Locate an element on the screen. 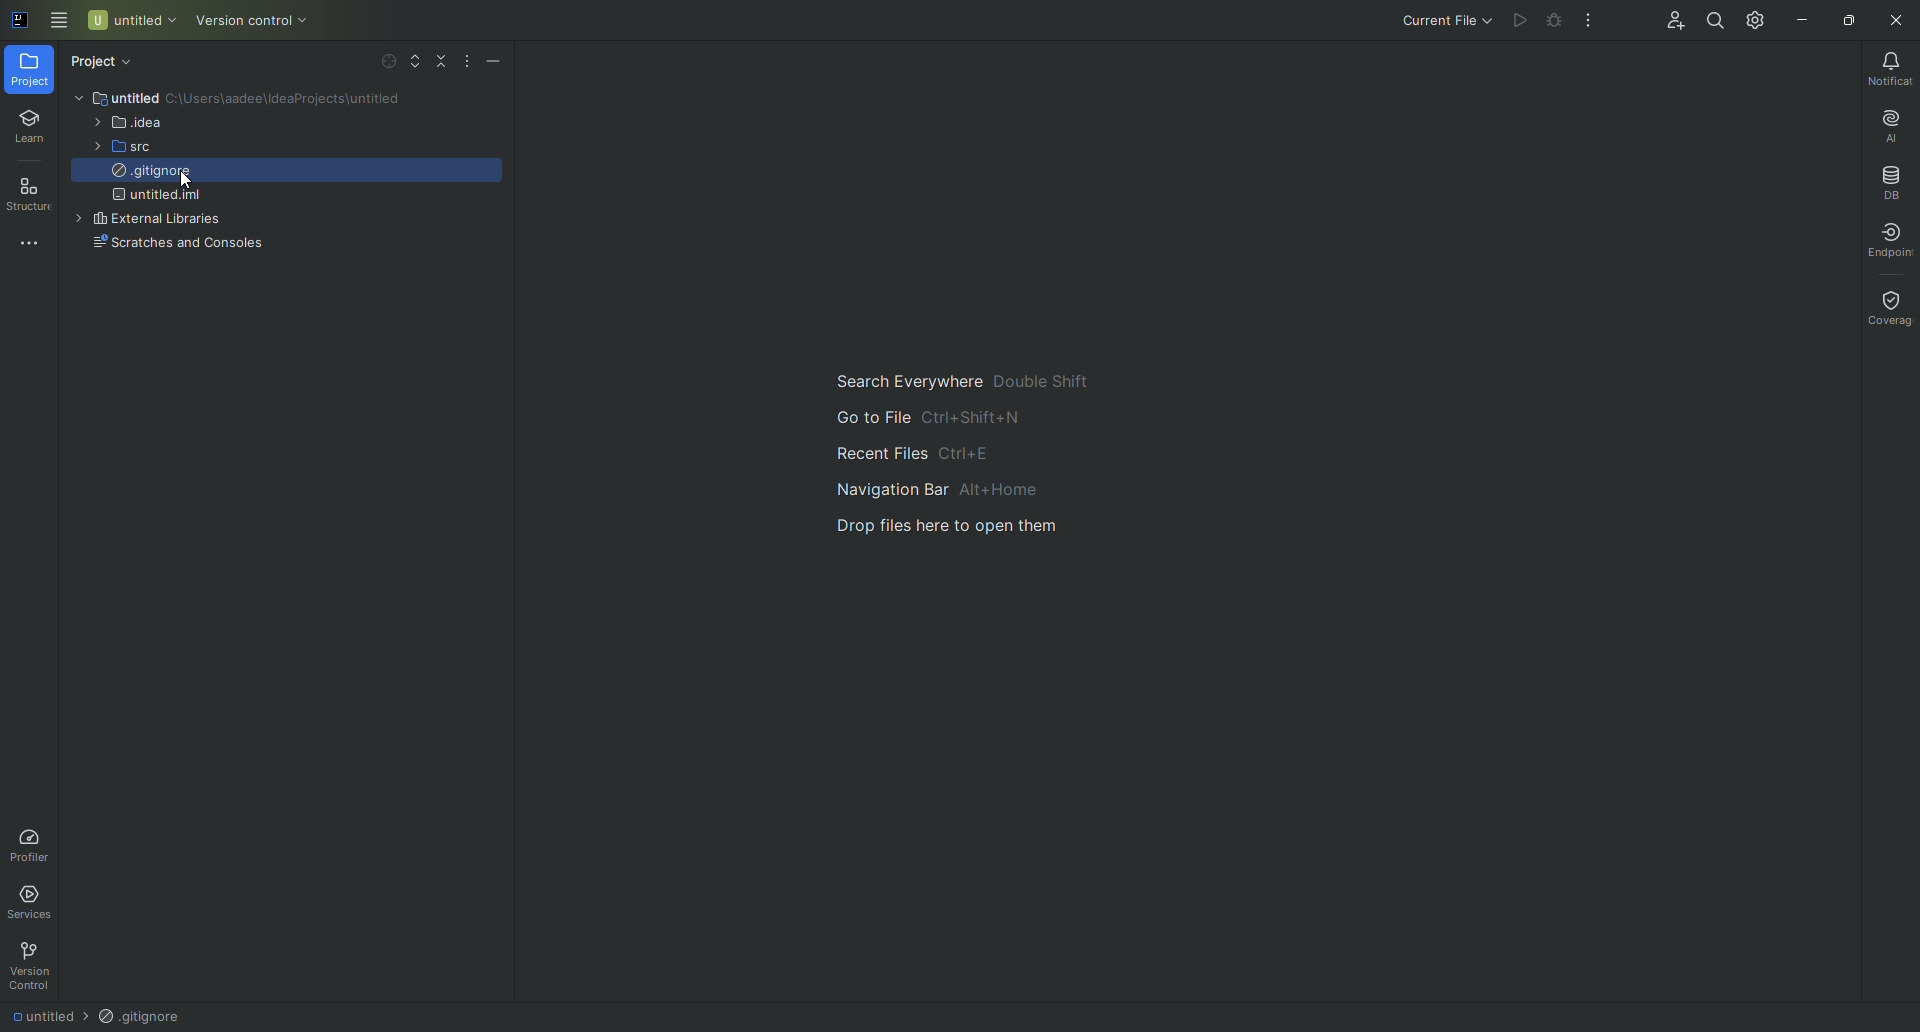 The width and height of the screenshot is (1920, 1032). src is located at coordinates (137, 149).